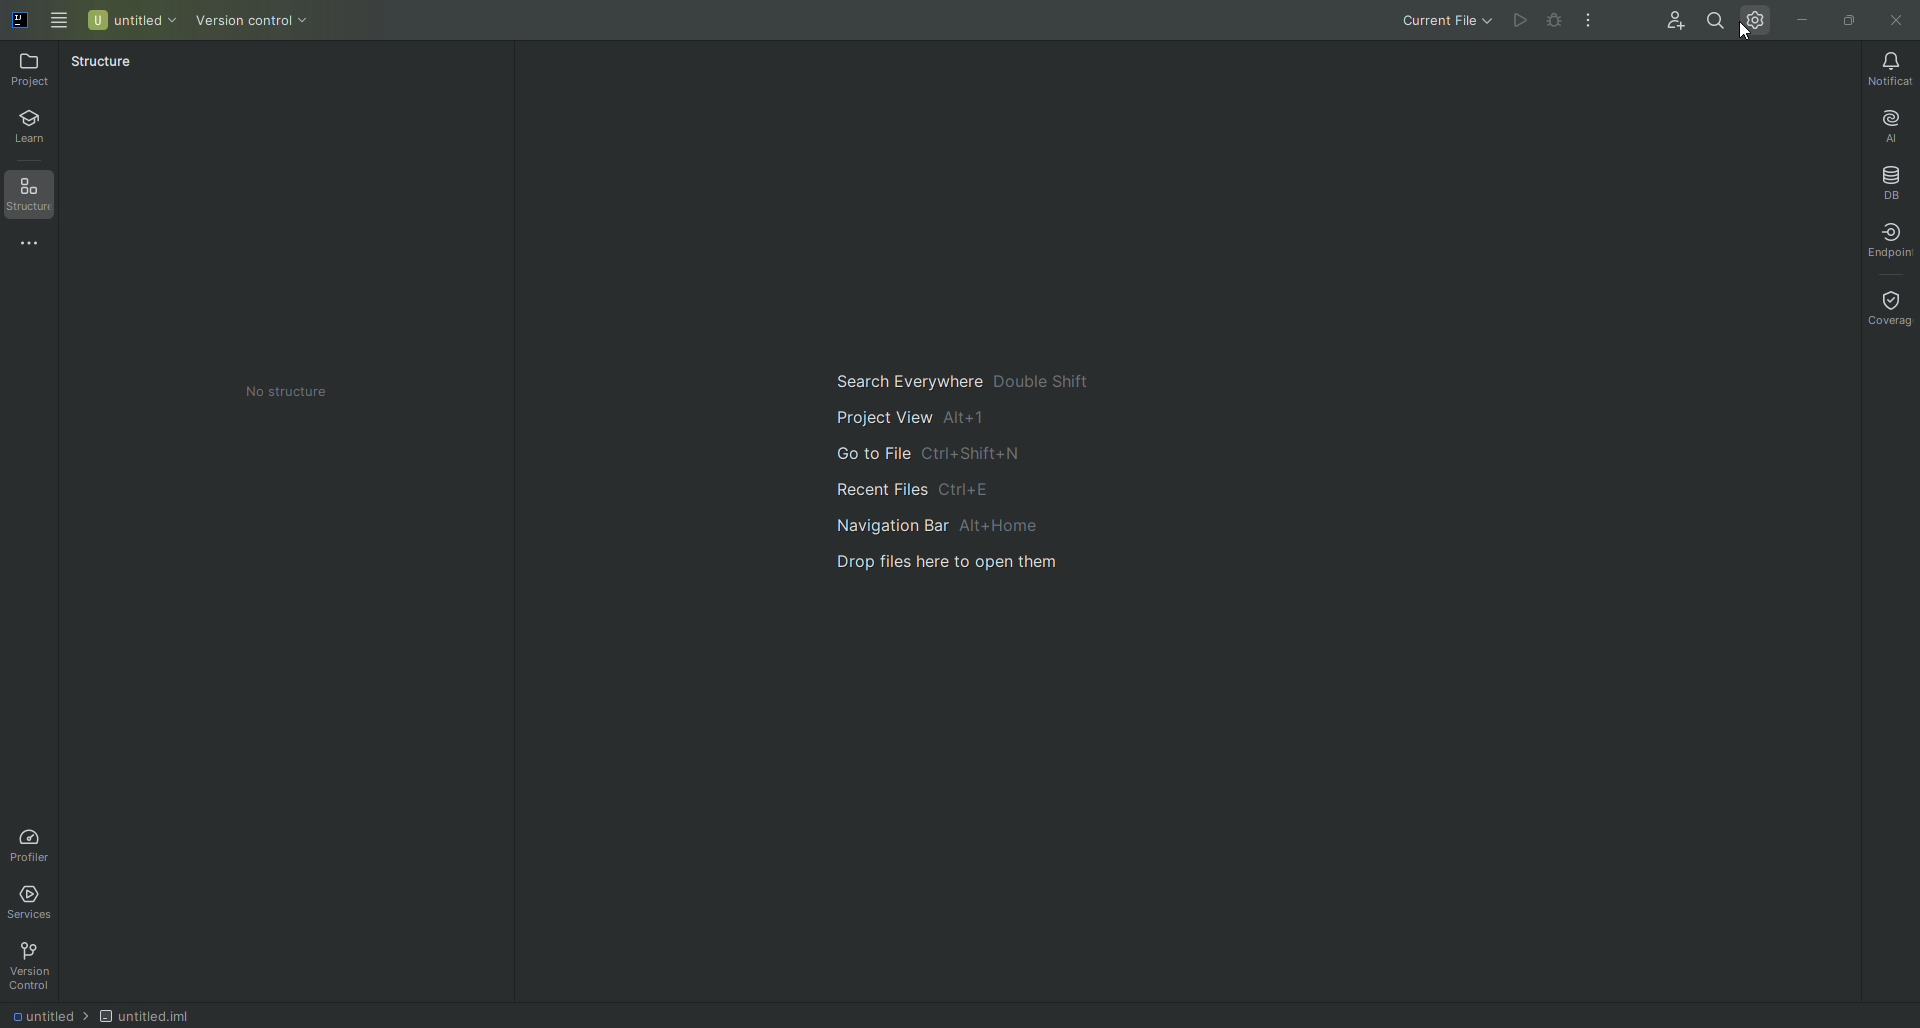 The width and height of the screenshot is (1920, 1028). Describe the element at coordinates (102, 1016) in the screenshot. I see `file path` at that location.